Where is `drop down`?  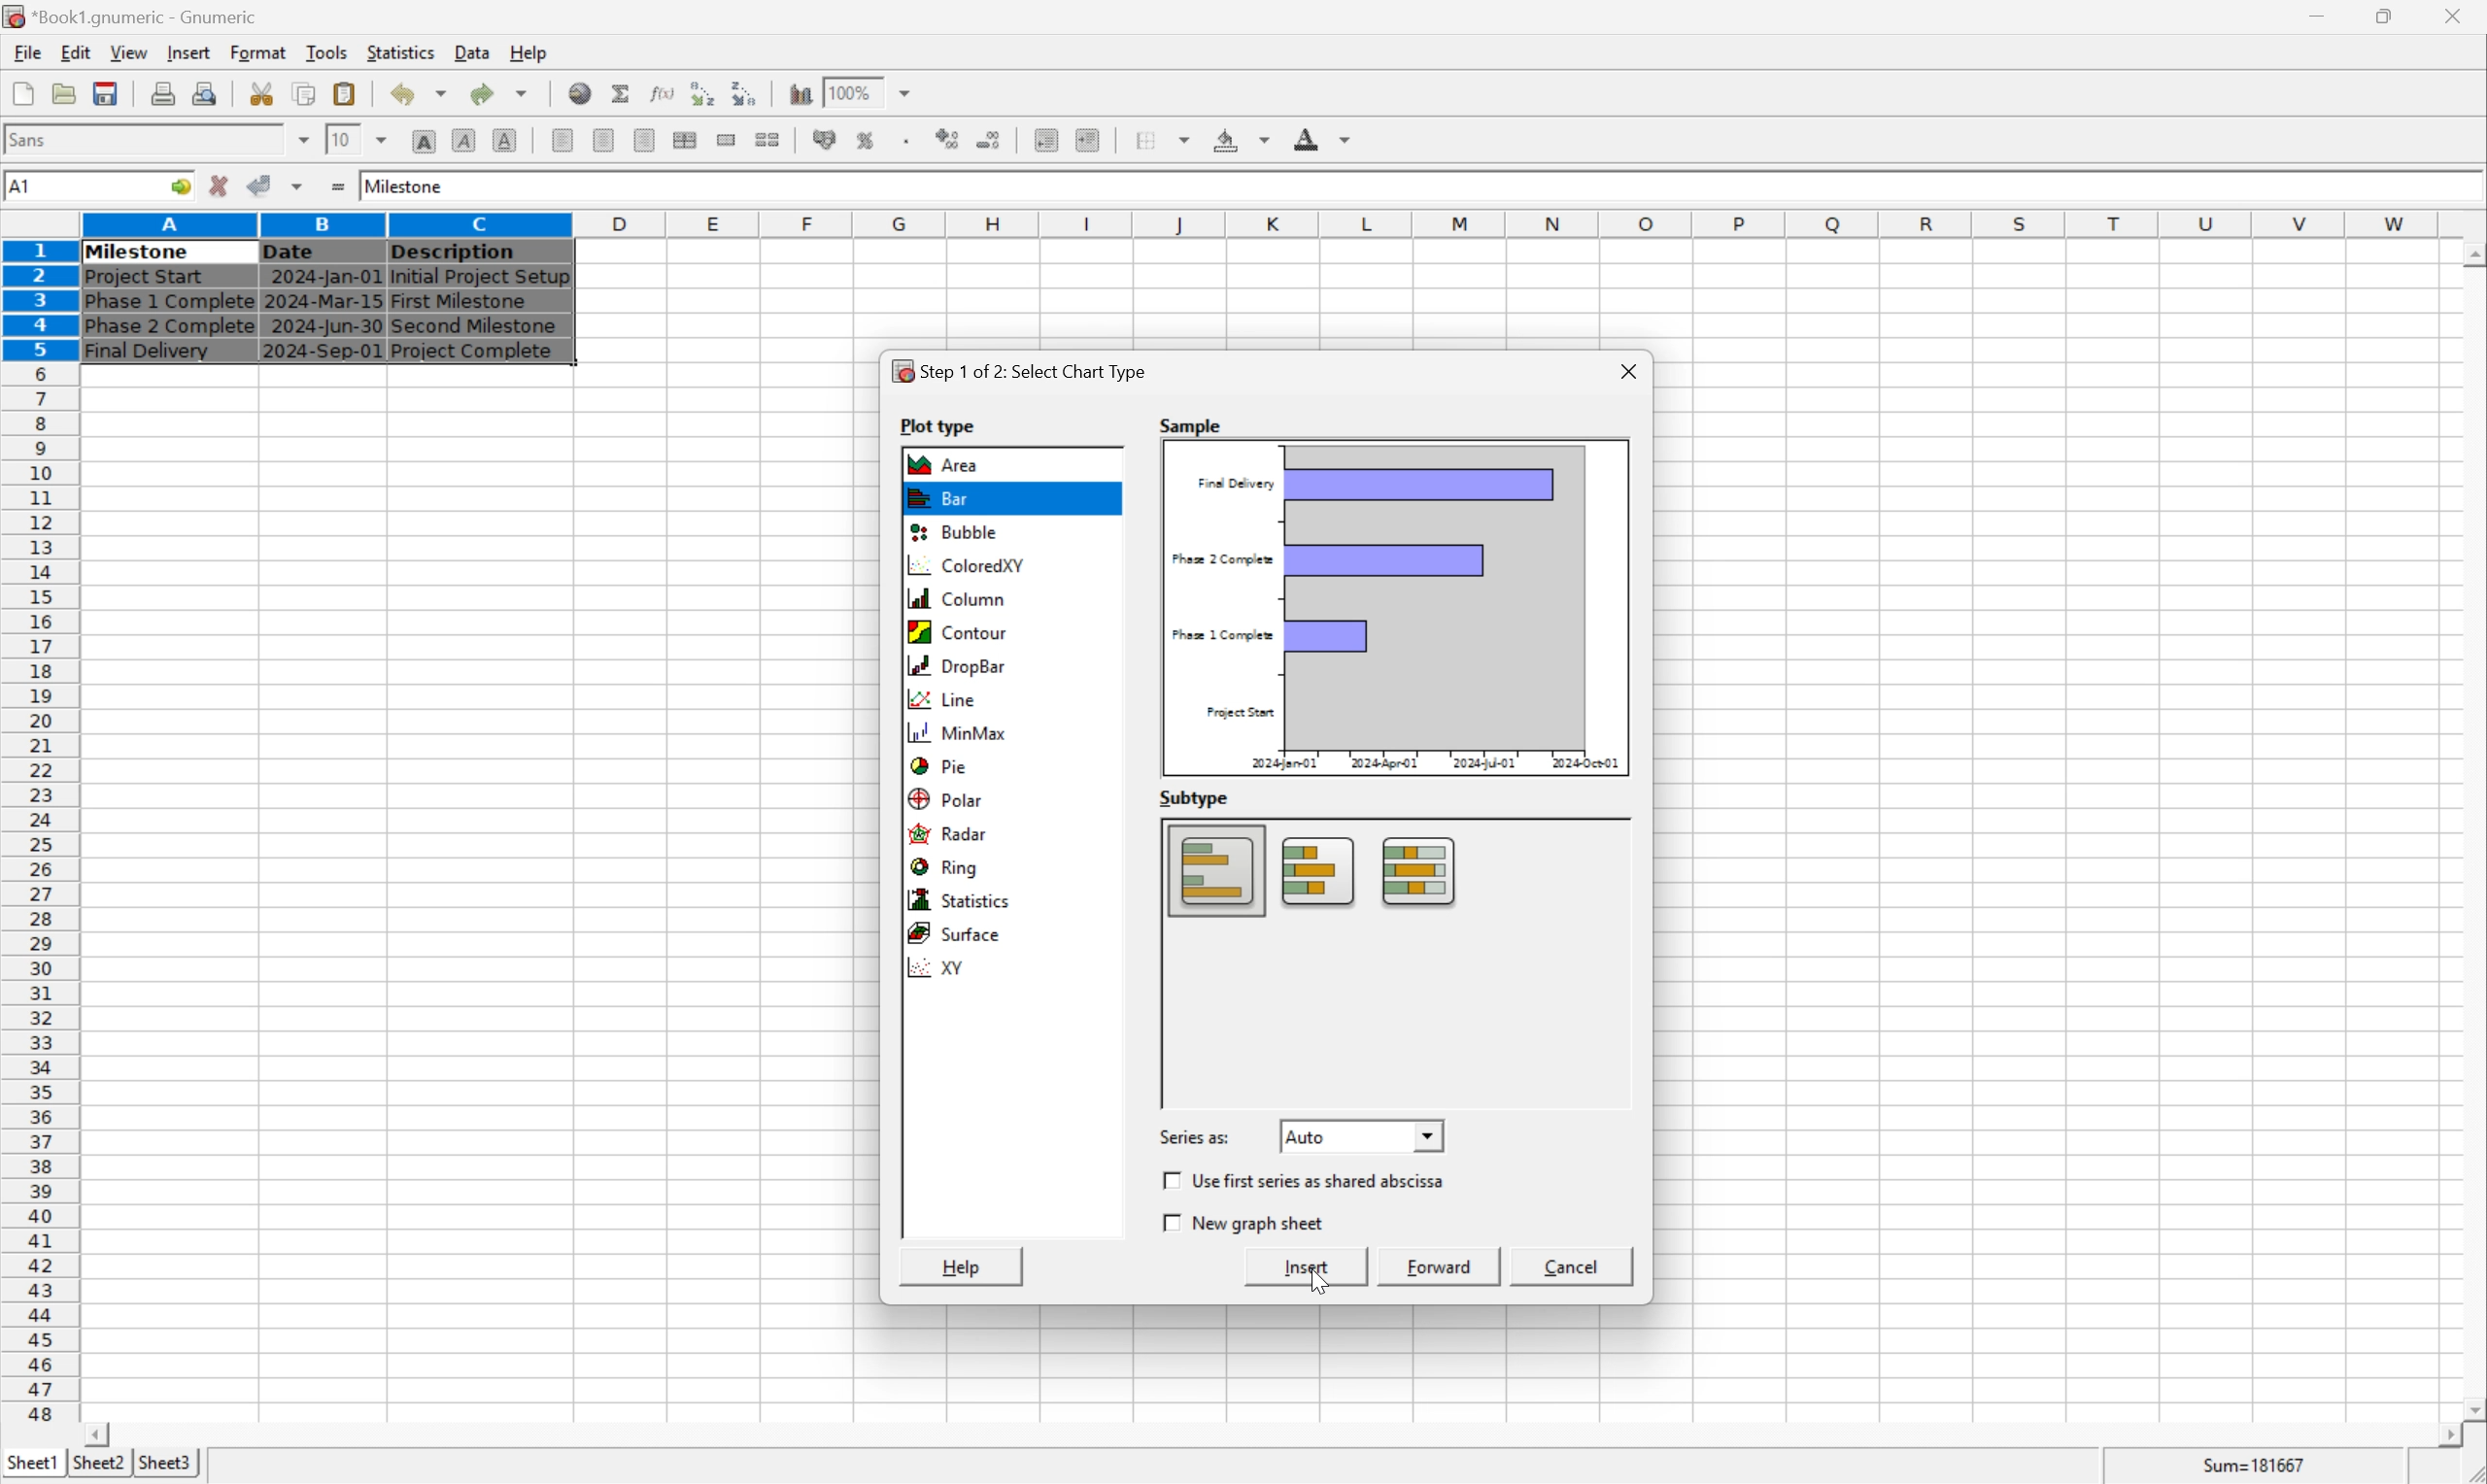 drop down is located at coordinates (906, 92).